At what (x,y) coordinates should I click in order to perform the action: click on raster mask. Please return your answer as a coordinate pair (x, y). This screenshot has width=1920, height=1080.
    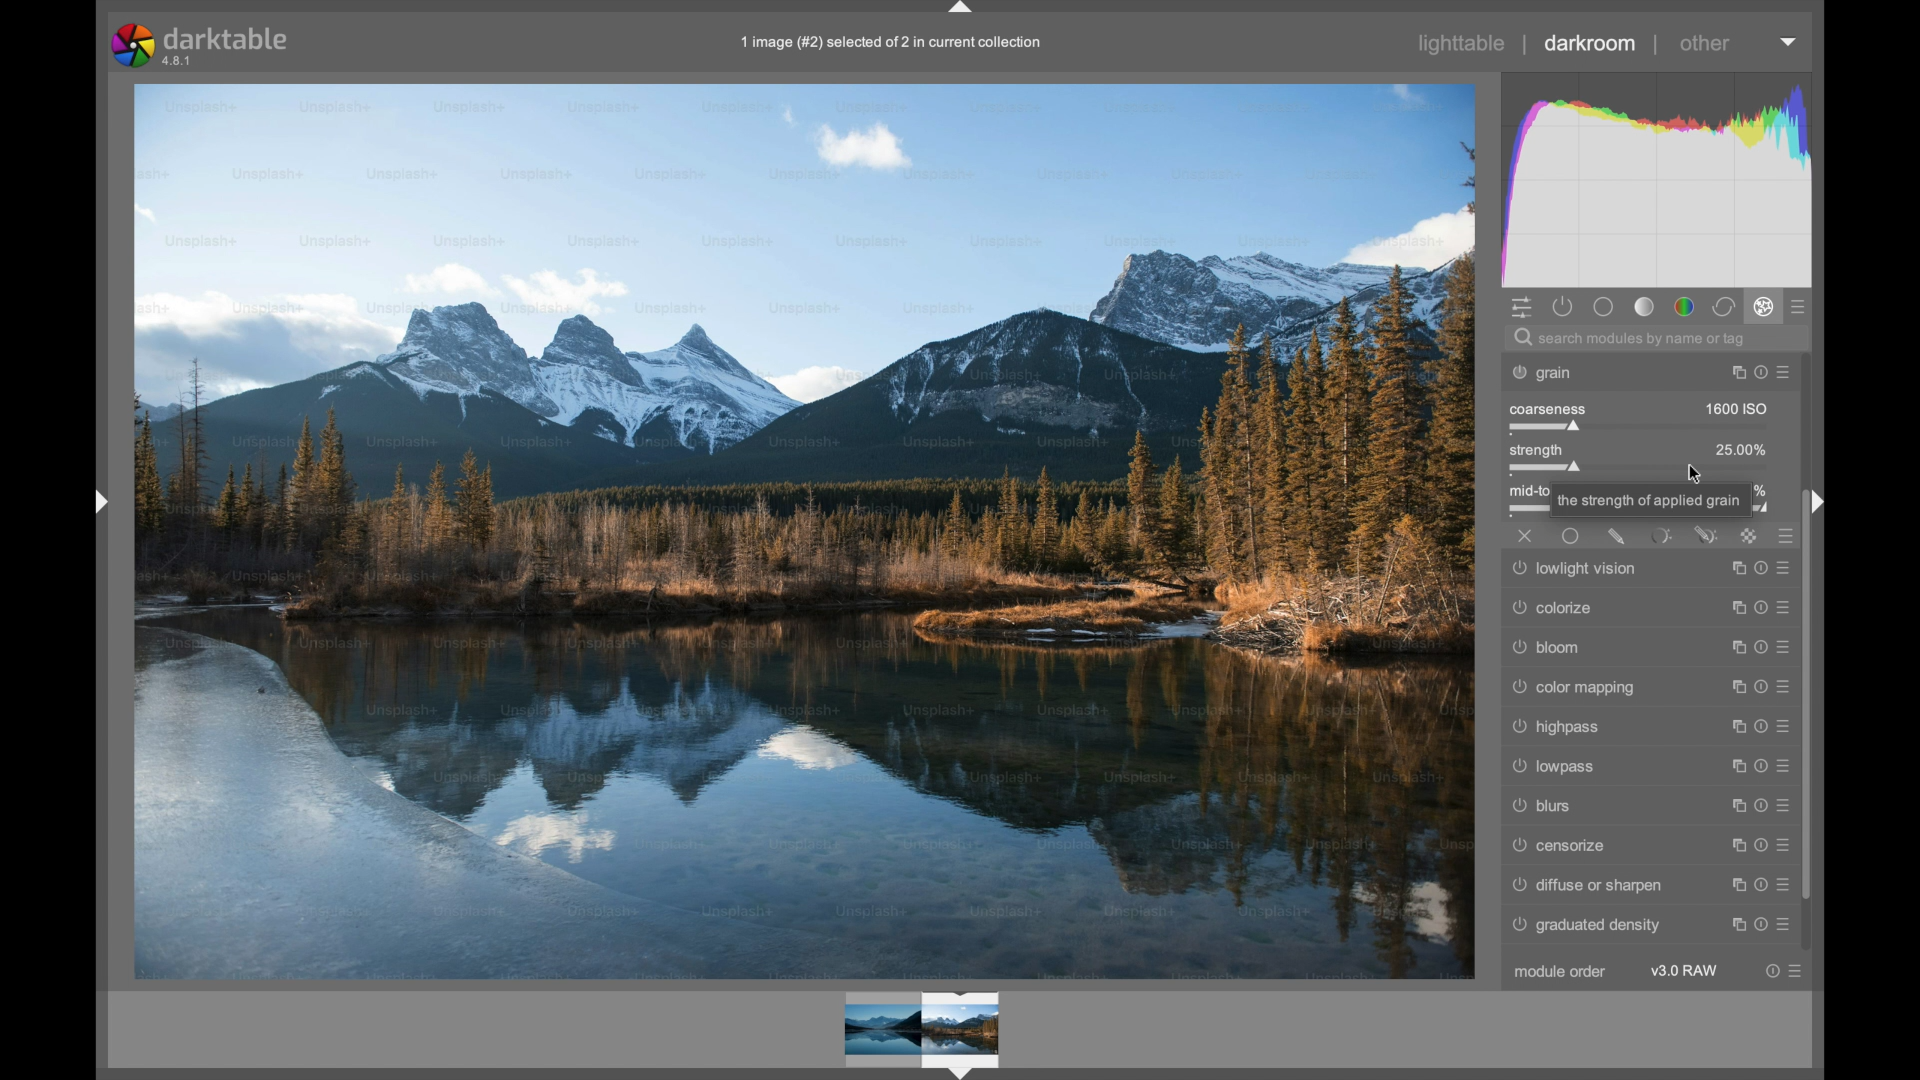
    Looking at the image, I should click on (1750, 536).